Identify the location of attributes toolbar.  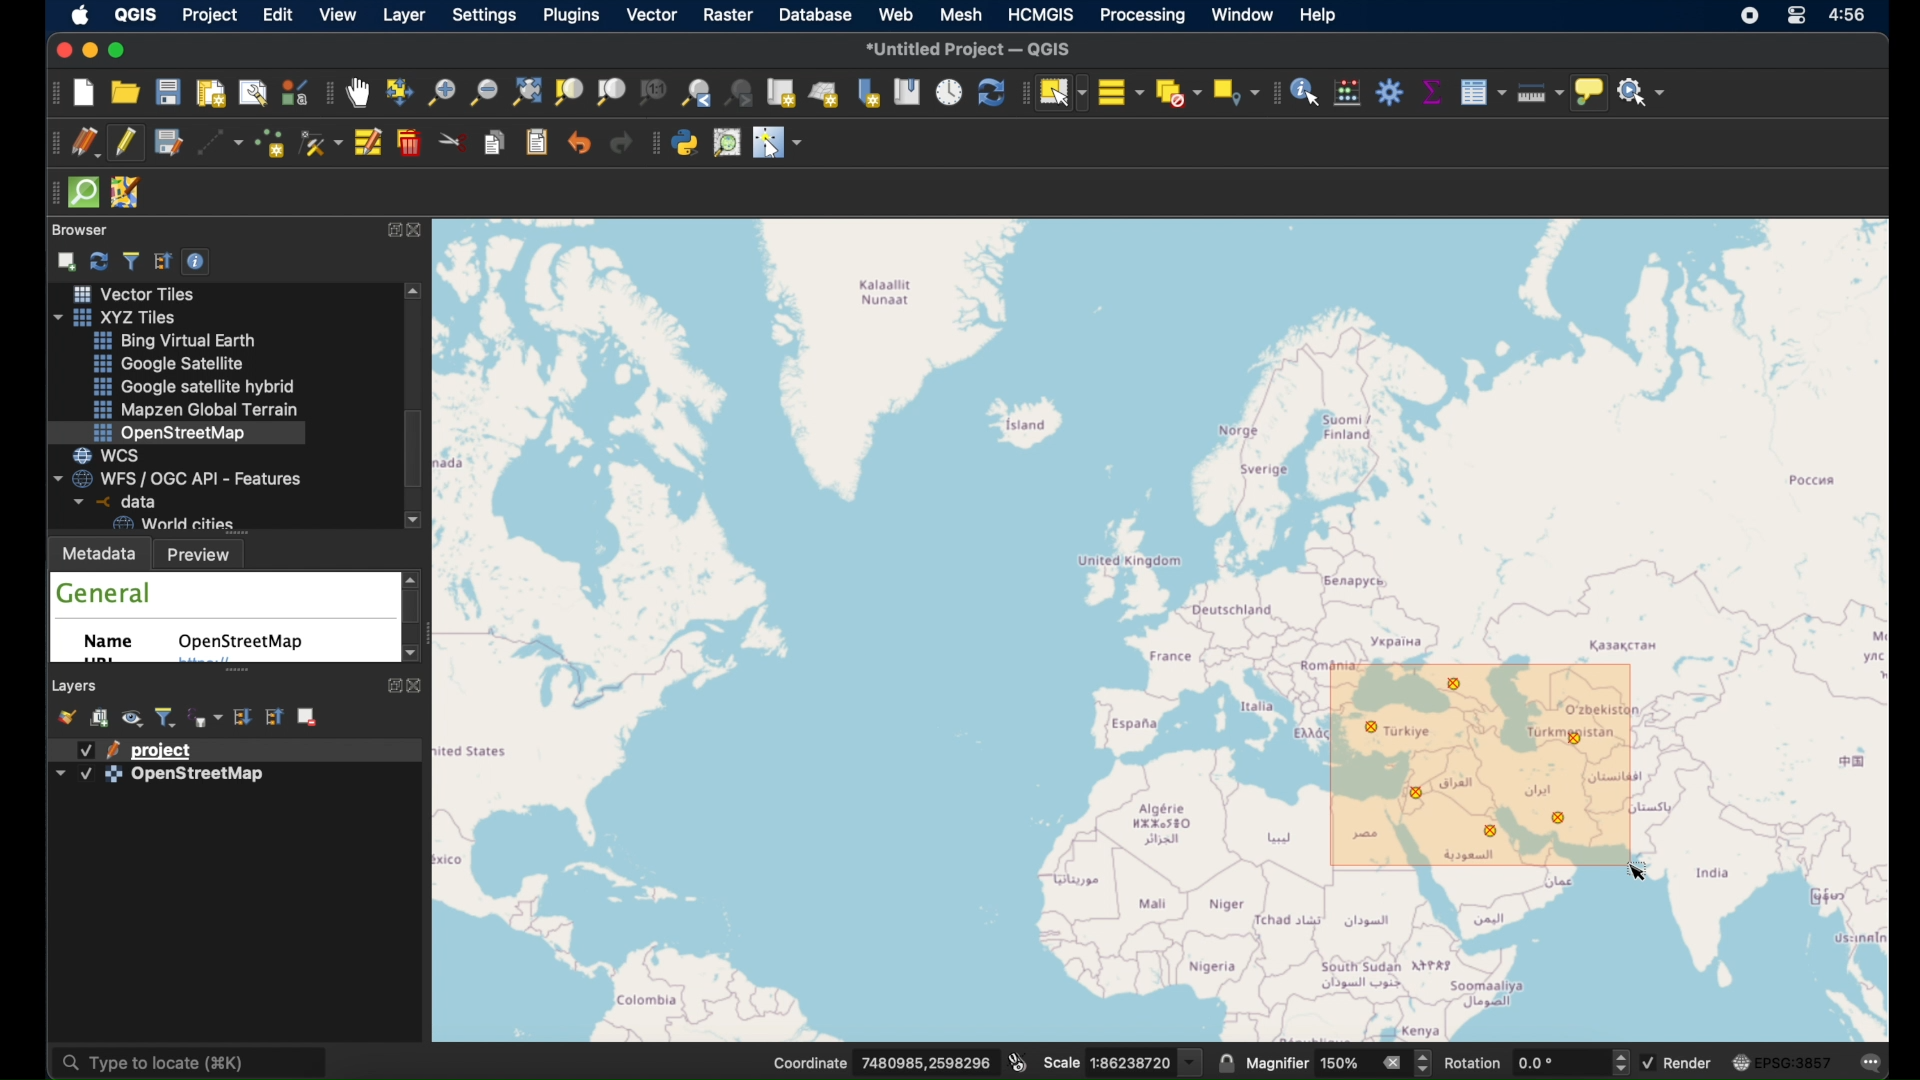
(1274, 93).